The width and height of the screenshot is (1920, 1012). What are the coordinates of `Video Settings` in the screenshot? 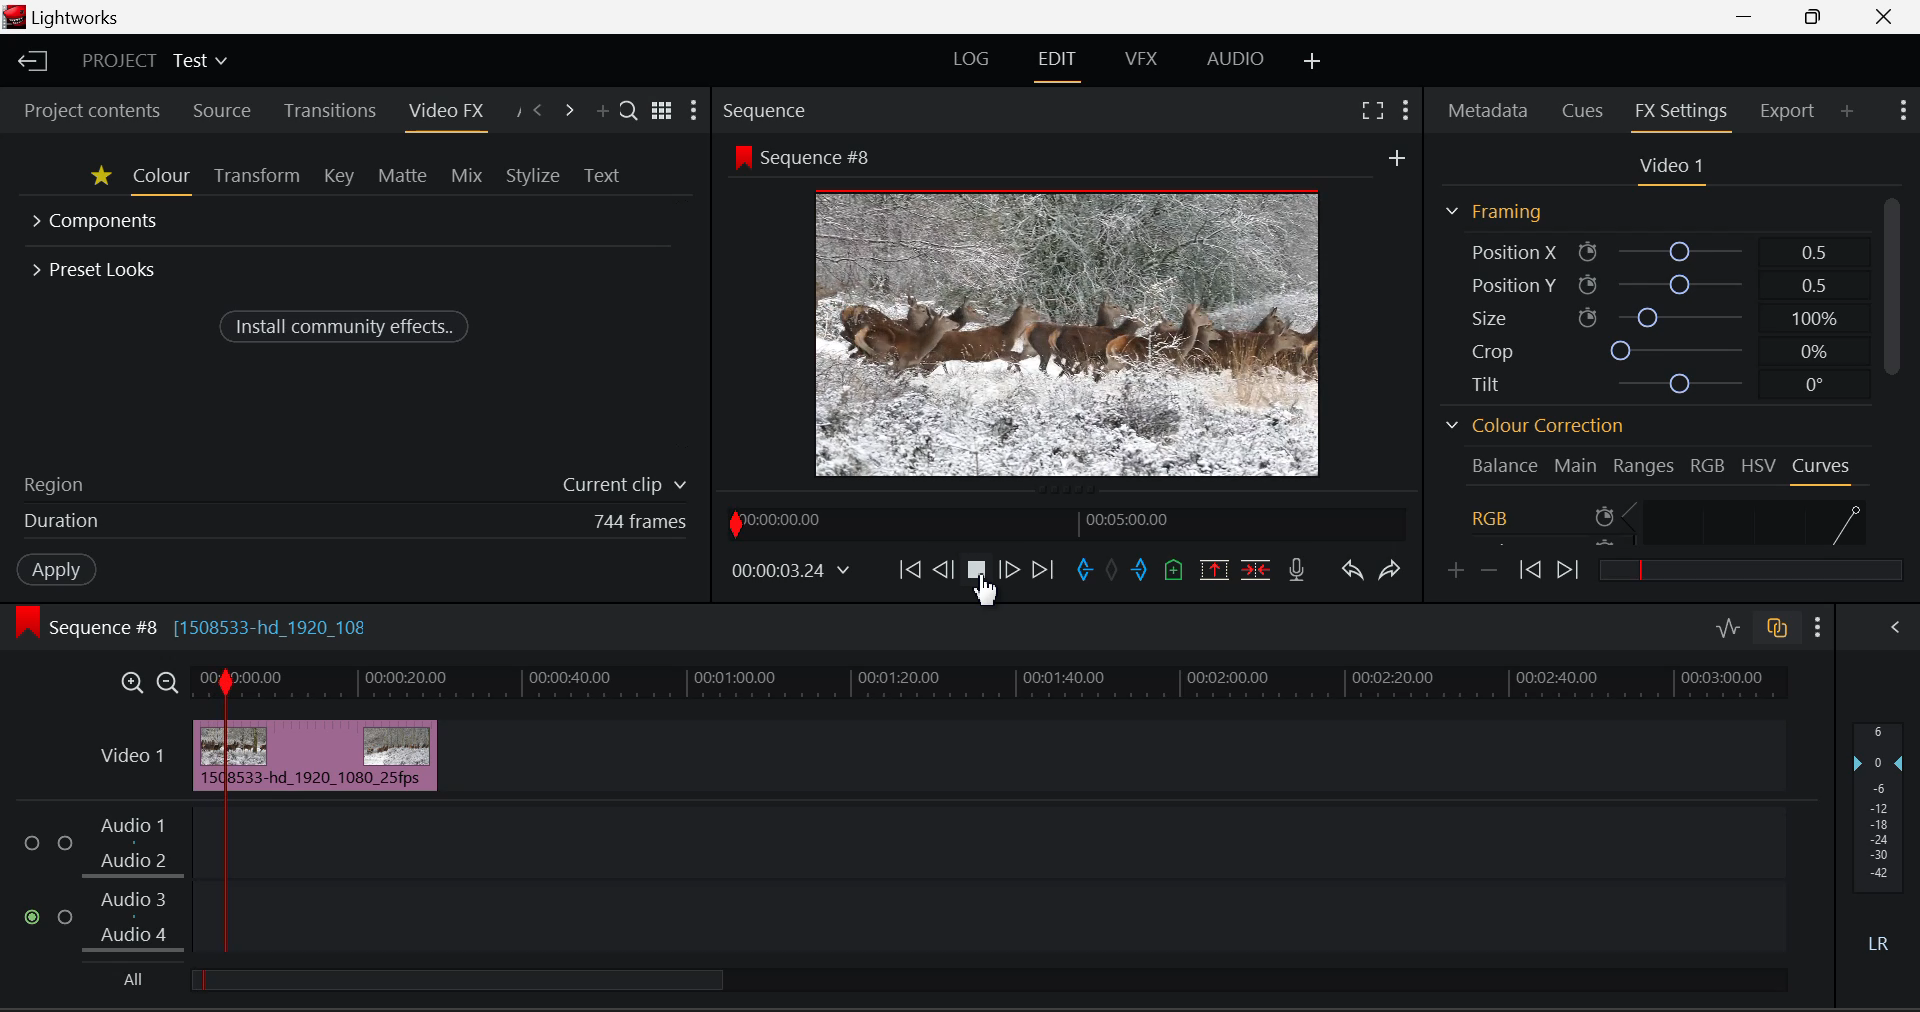 It's located at (1666, 168).